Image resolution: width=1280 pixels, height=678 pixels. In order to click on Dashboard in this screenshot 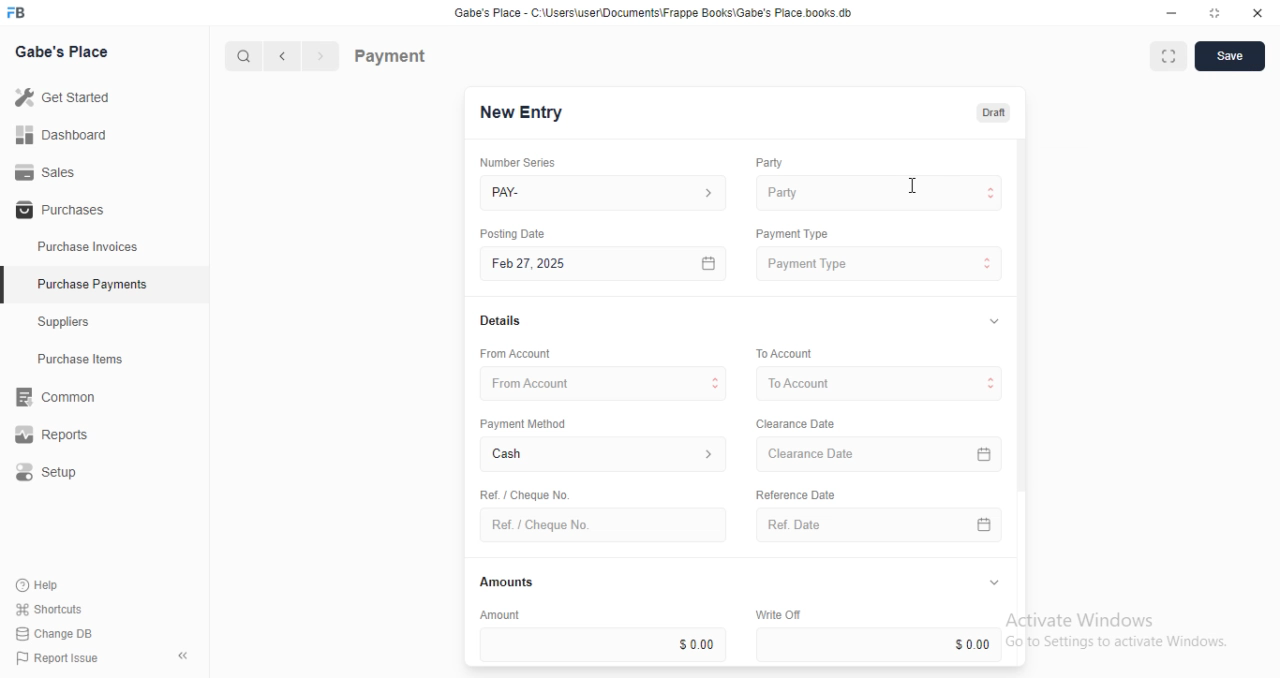, I will do `click(61, 135)`.